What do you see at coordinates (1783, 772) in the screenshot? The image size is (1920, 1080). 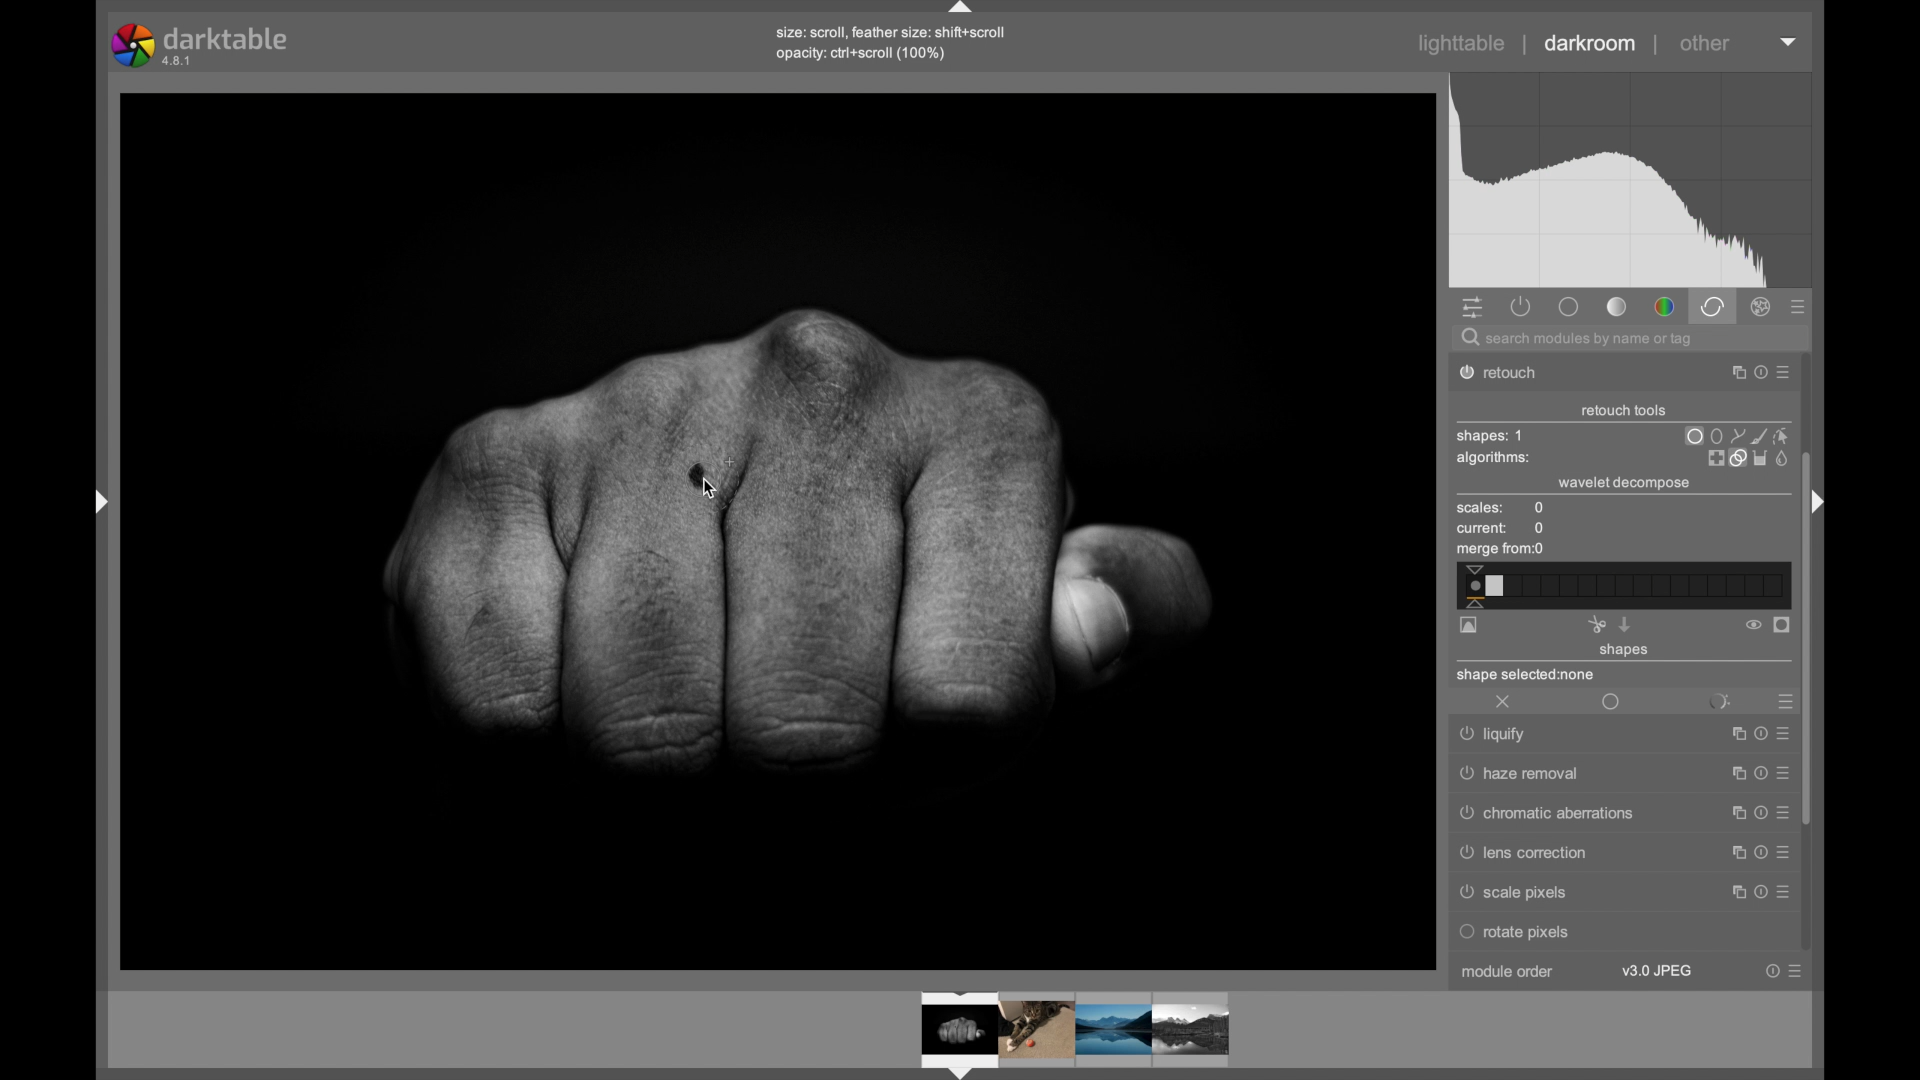 I see `more options` at bounding box center [1783, 772].